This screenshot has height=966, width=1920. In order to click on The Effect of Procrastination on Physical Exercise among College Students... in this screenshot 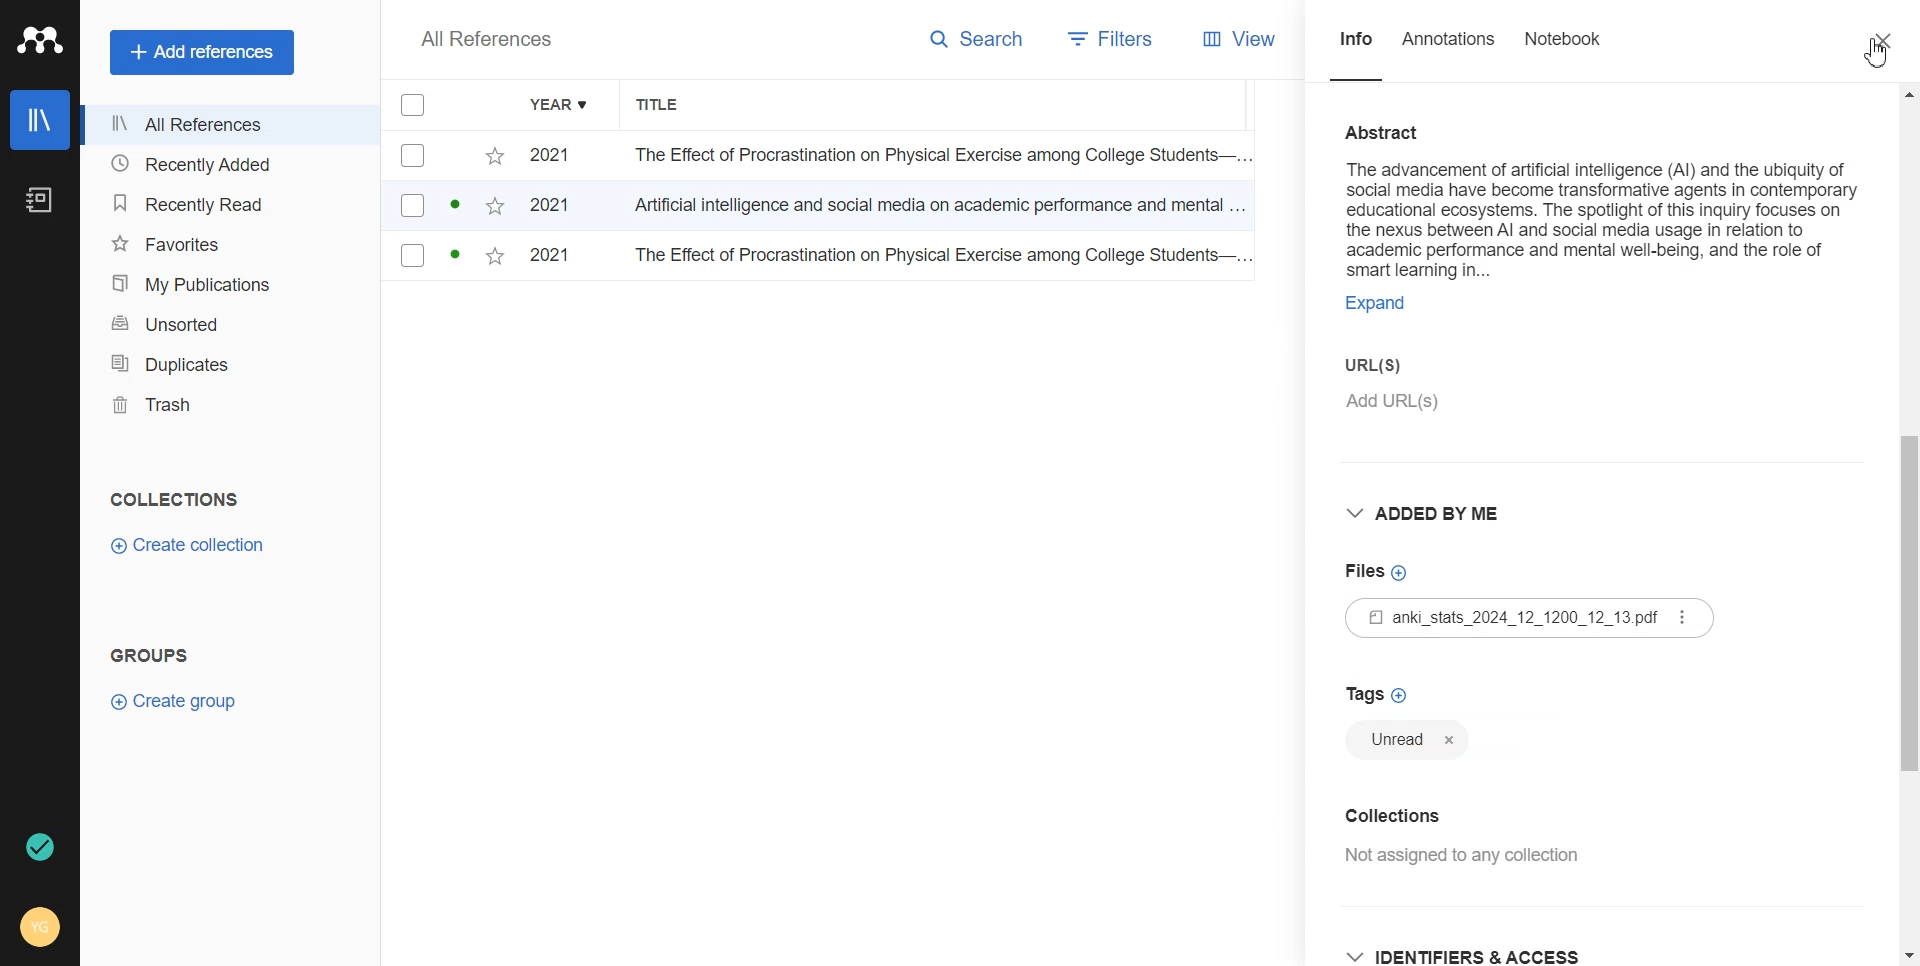, I will do `click(933, 157)`.